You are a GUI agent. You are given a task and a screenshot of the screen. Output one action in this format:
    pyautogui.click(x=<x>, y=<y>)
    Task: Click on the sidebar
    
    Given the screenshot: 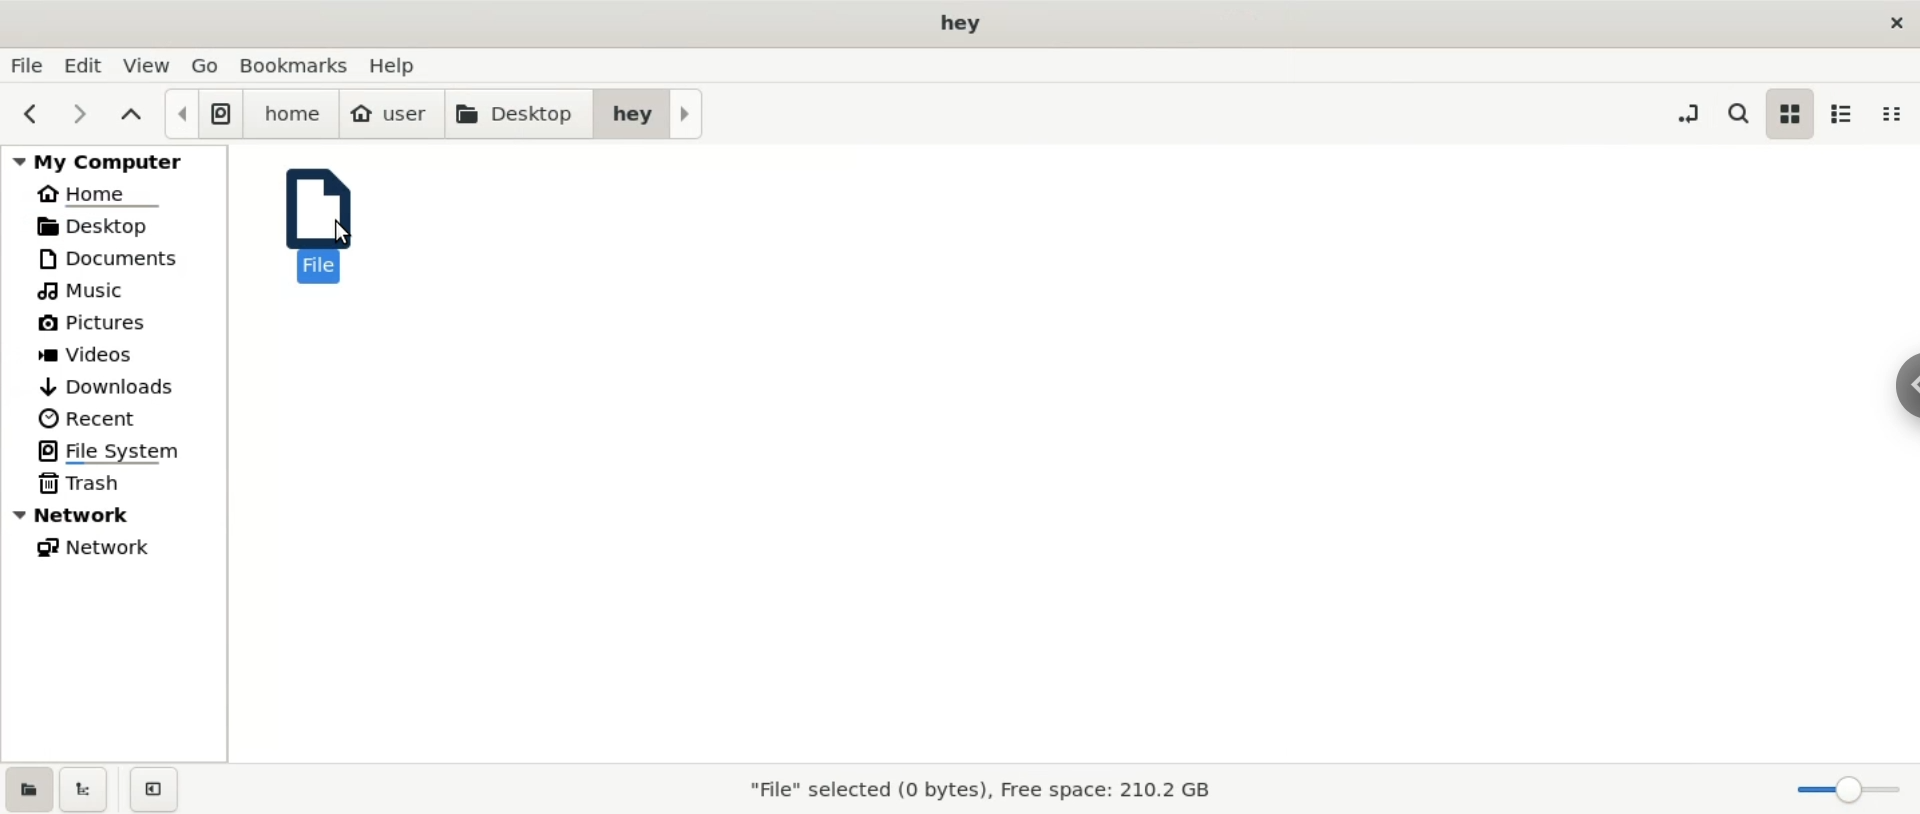 What is the action you would take?
    pyautogui.click(x=1908, y=387)
    